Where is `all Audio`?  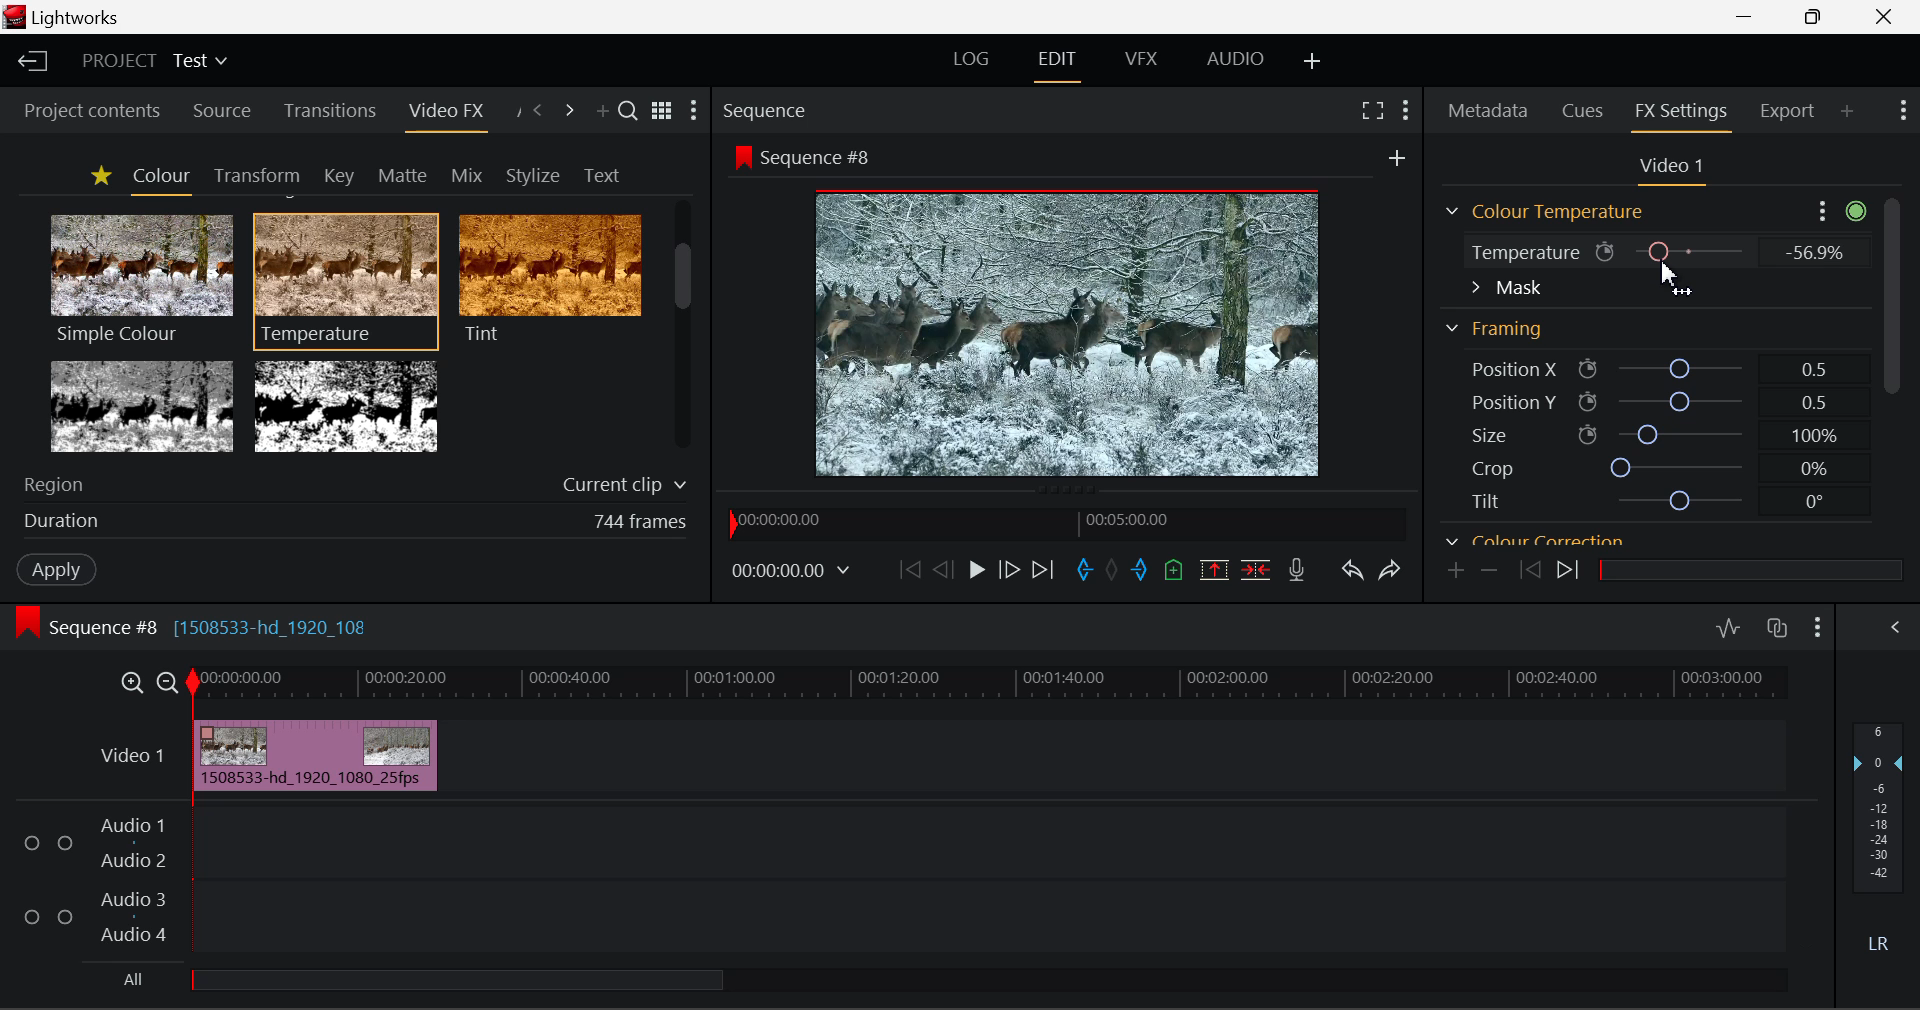 all Audio is located at coordinates (458, 978).